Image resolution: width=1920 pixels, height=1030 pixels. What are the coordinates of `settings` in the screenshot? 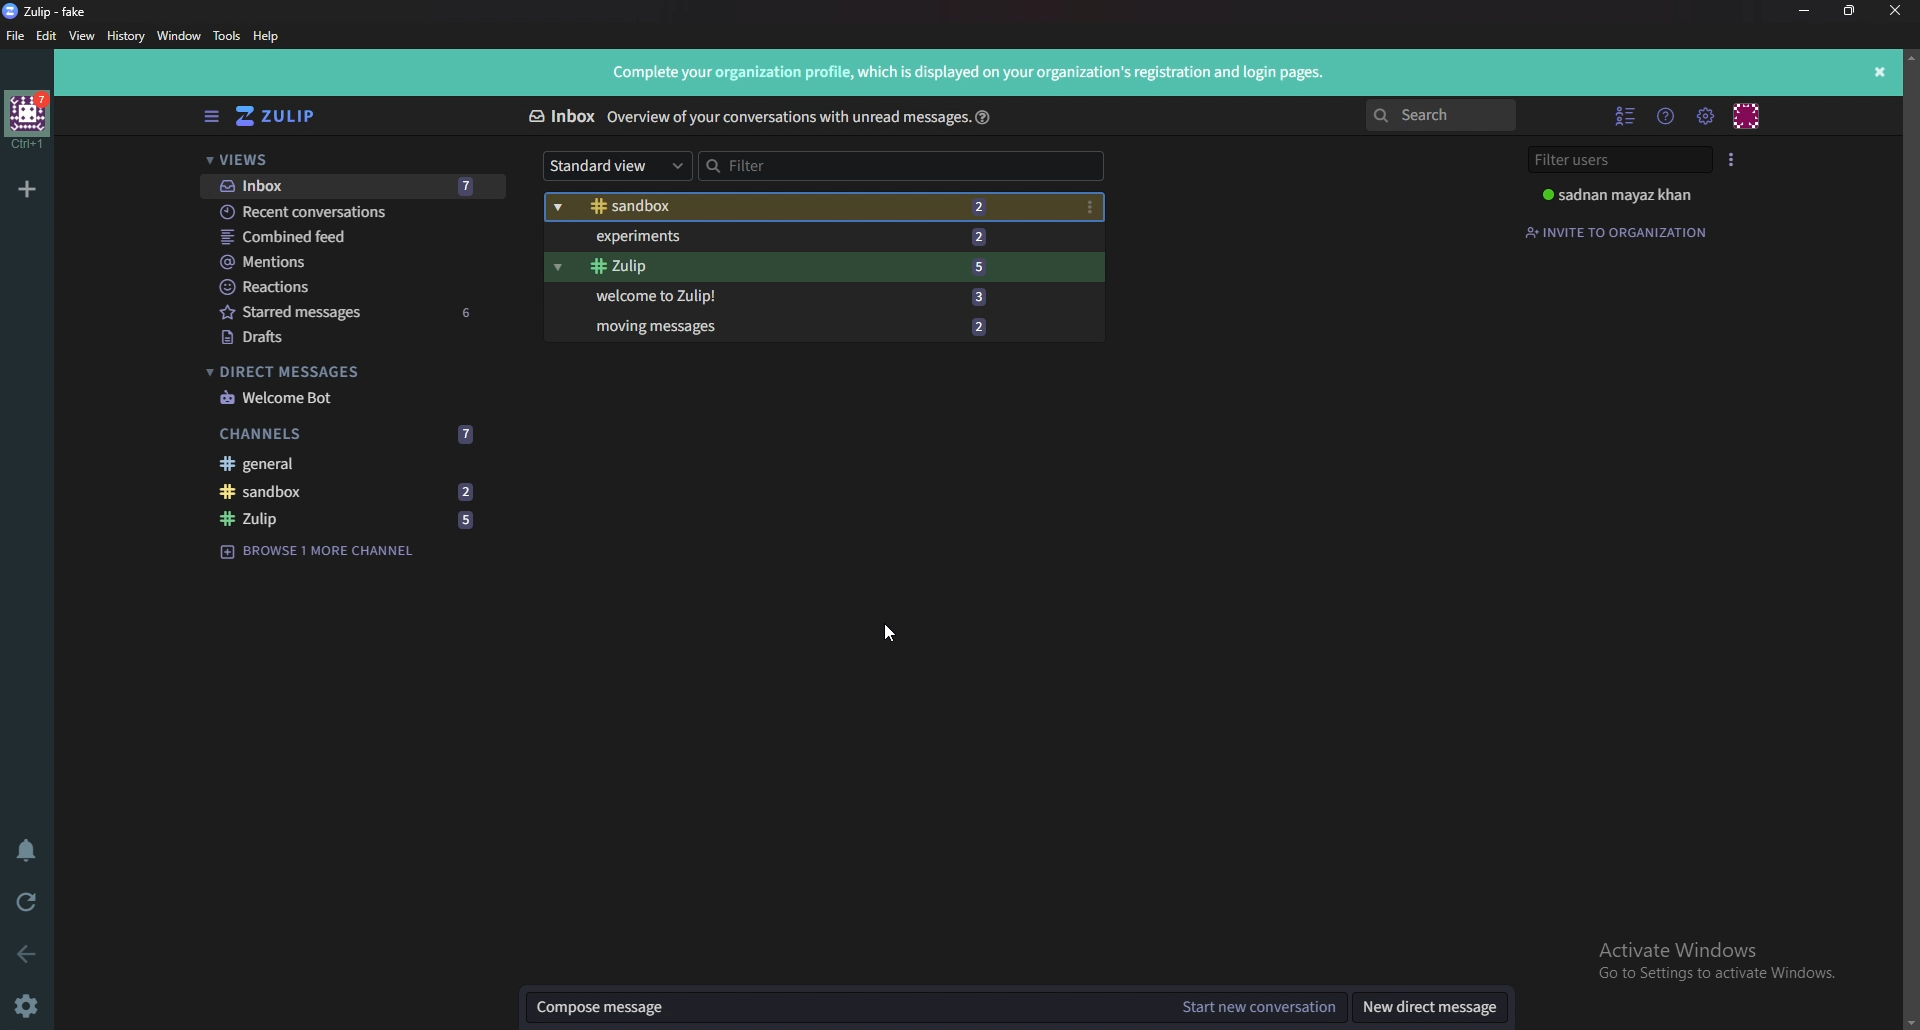 It's located at (28, 1008).